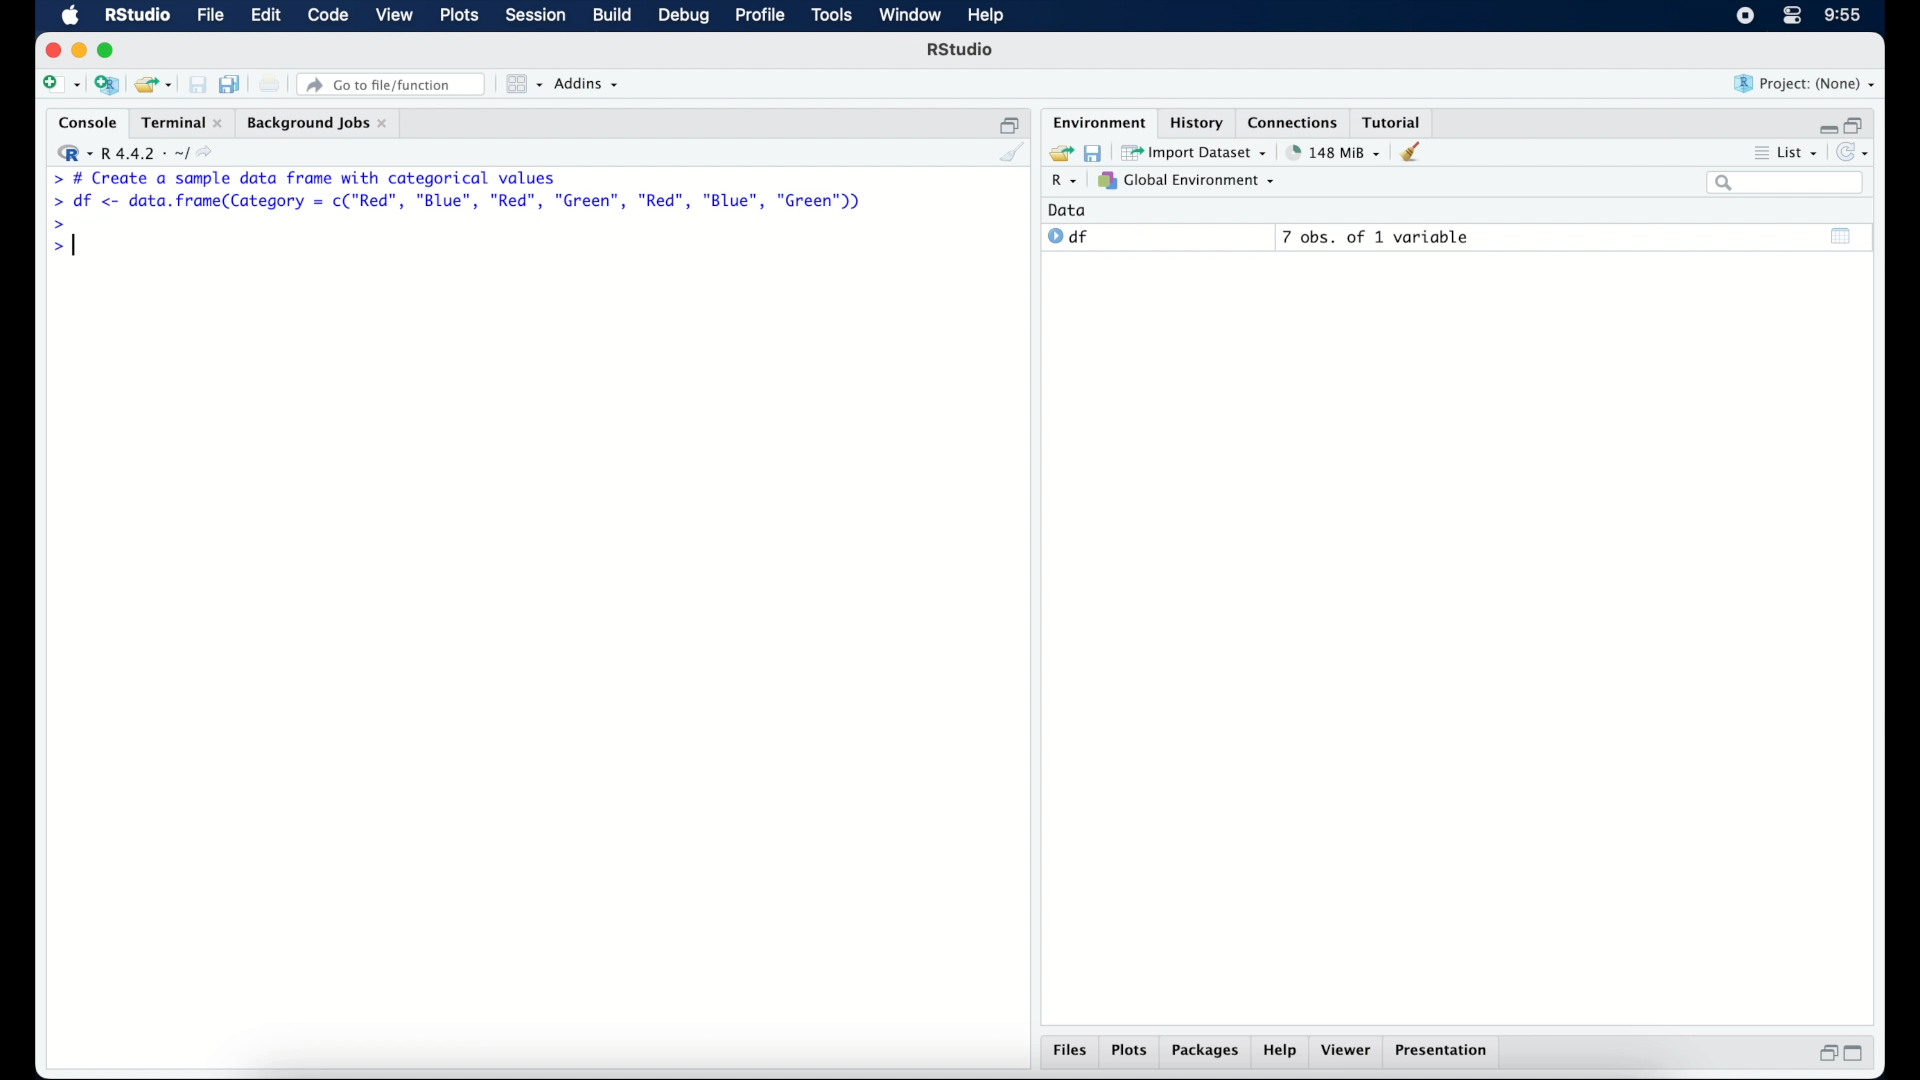  I want to click on workspace panes, so click(523, 84).